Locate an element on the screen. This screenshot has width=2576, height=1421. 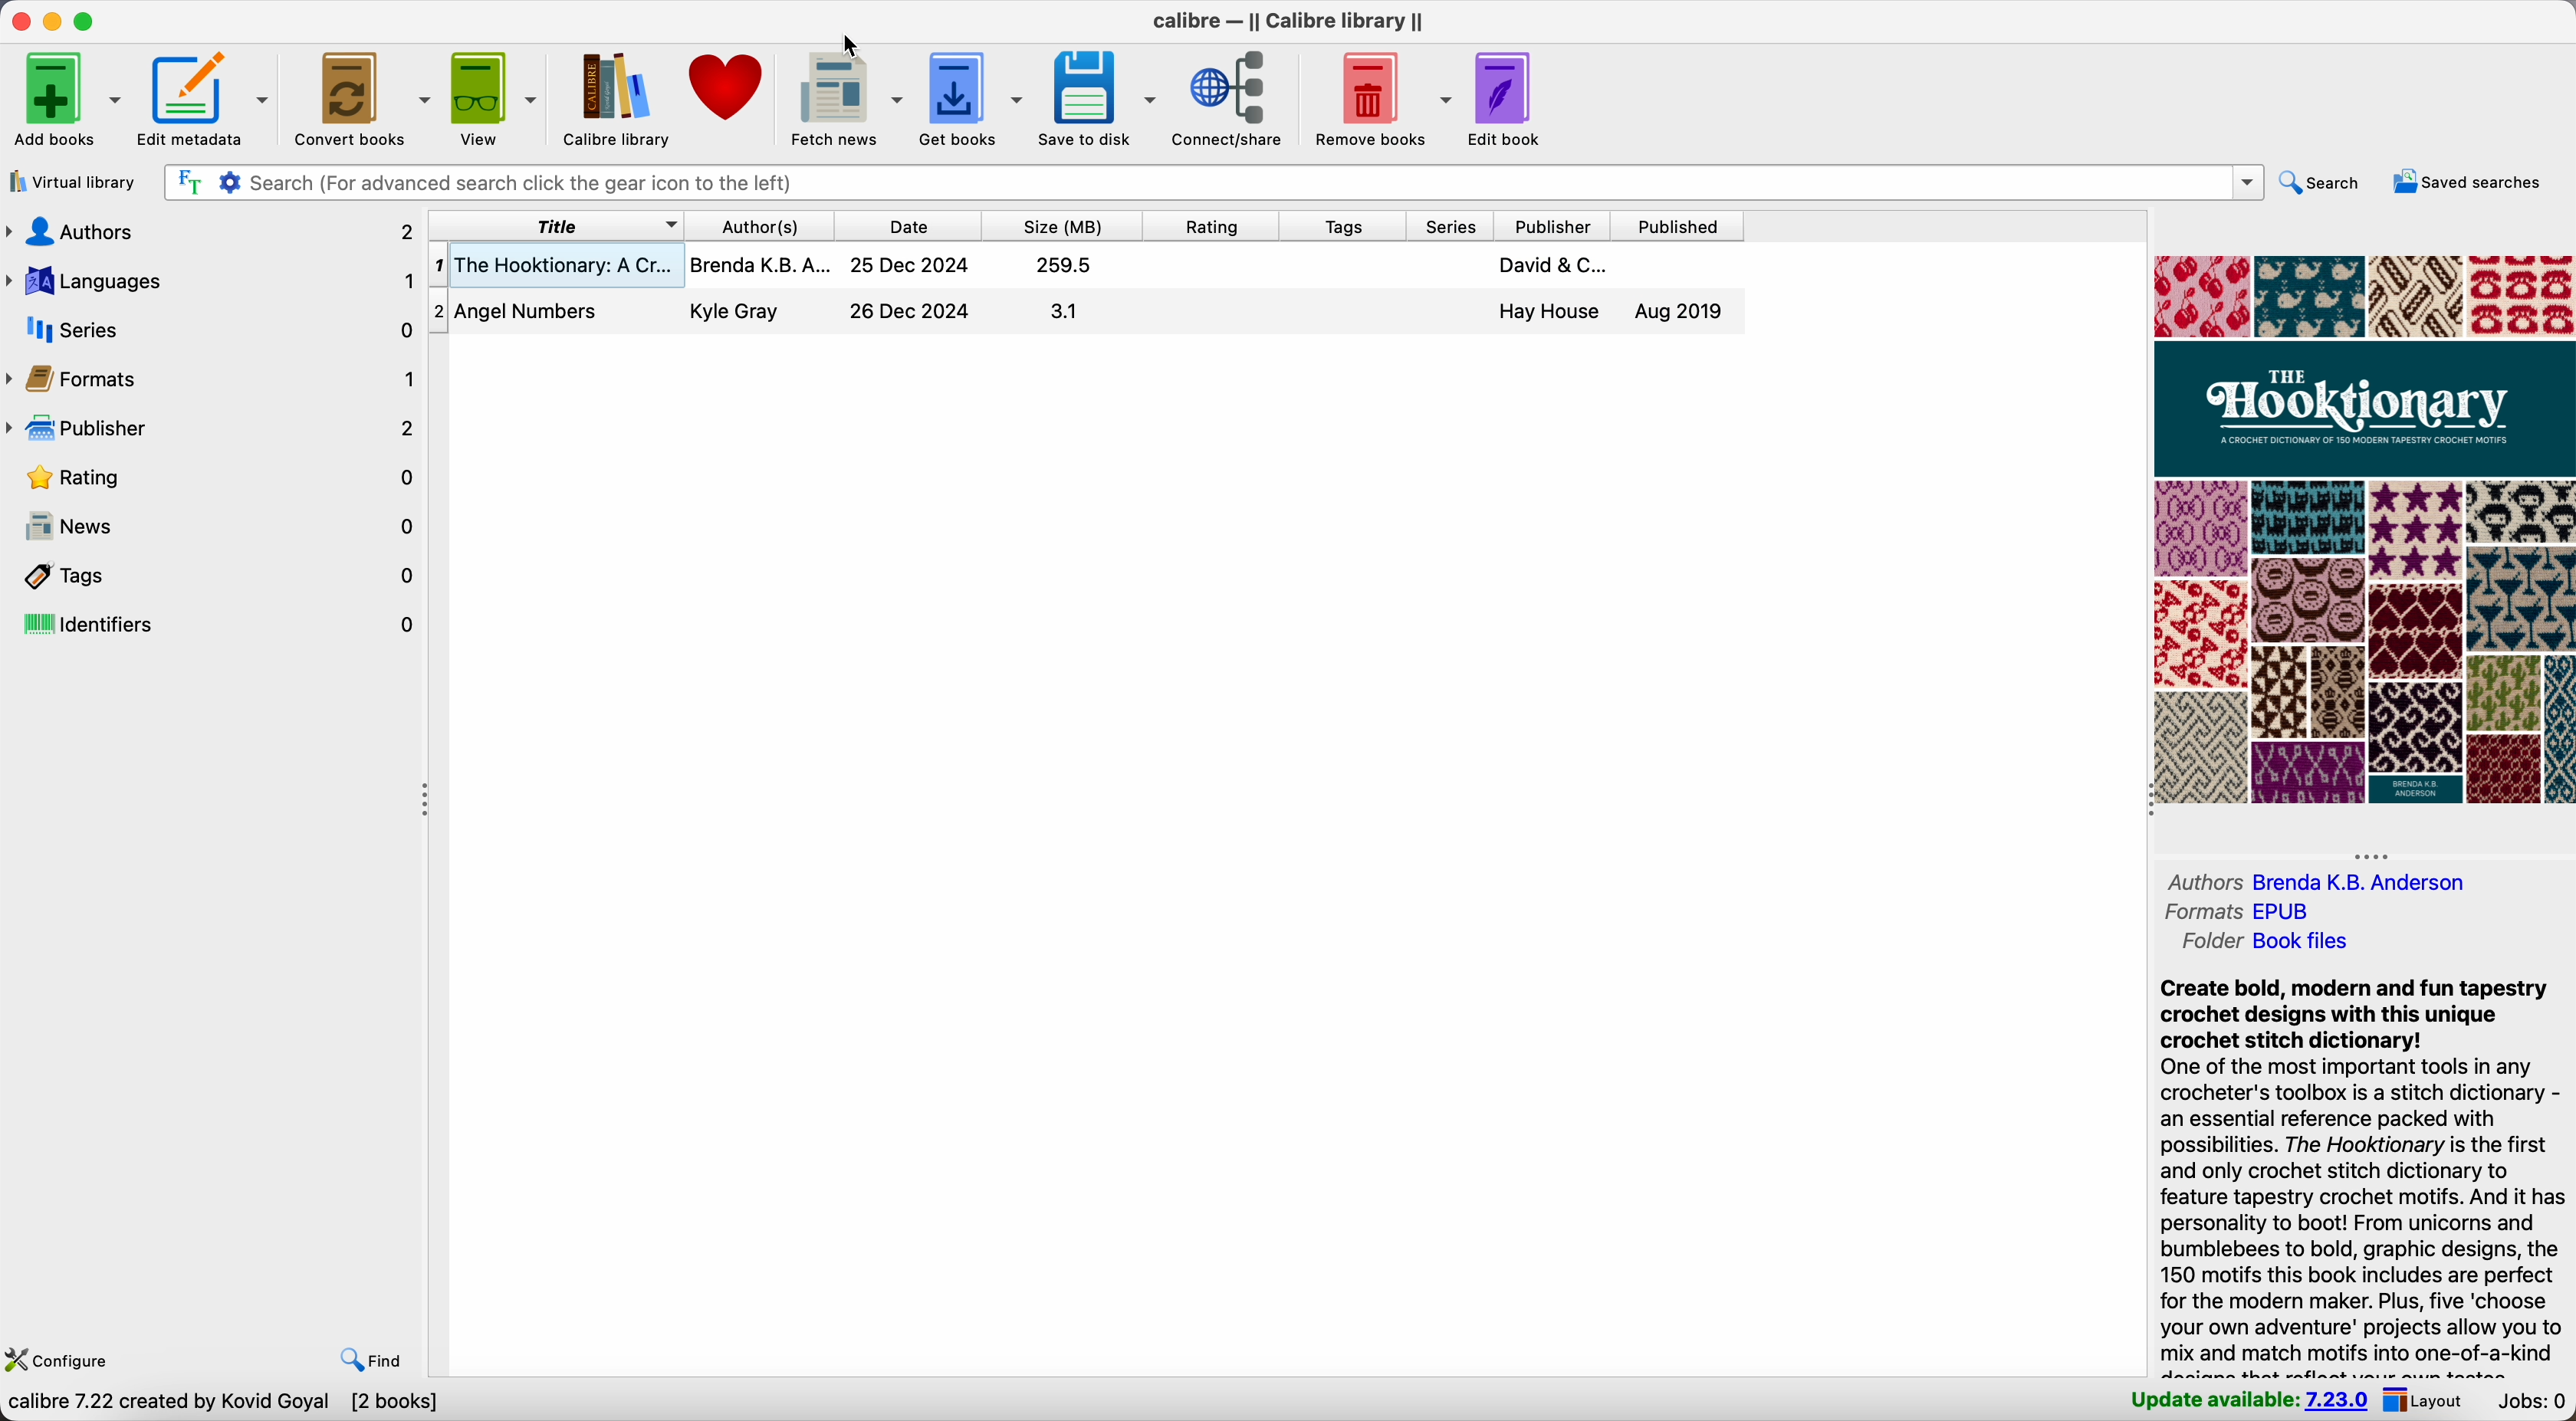
Calibre is located at coordinates (1283, 22).